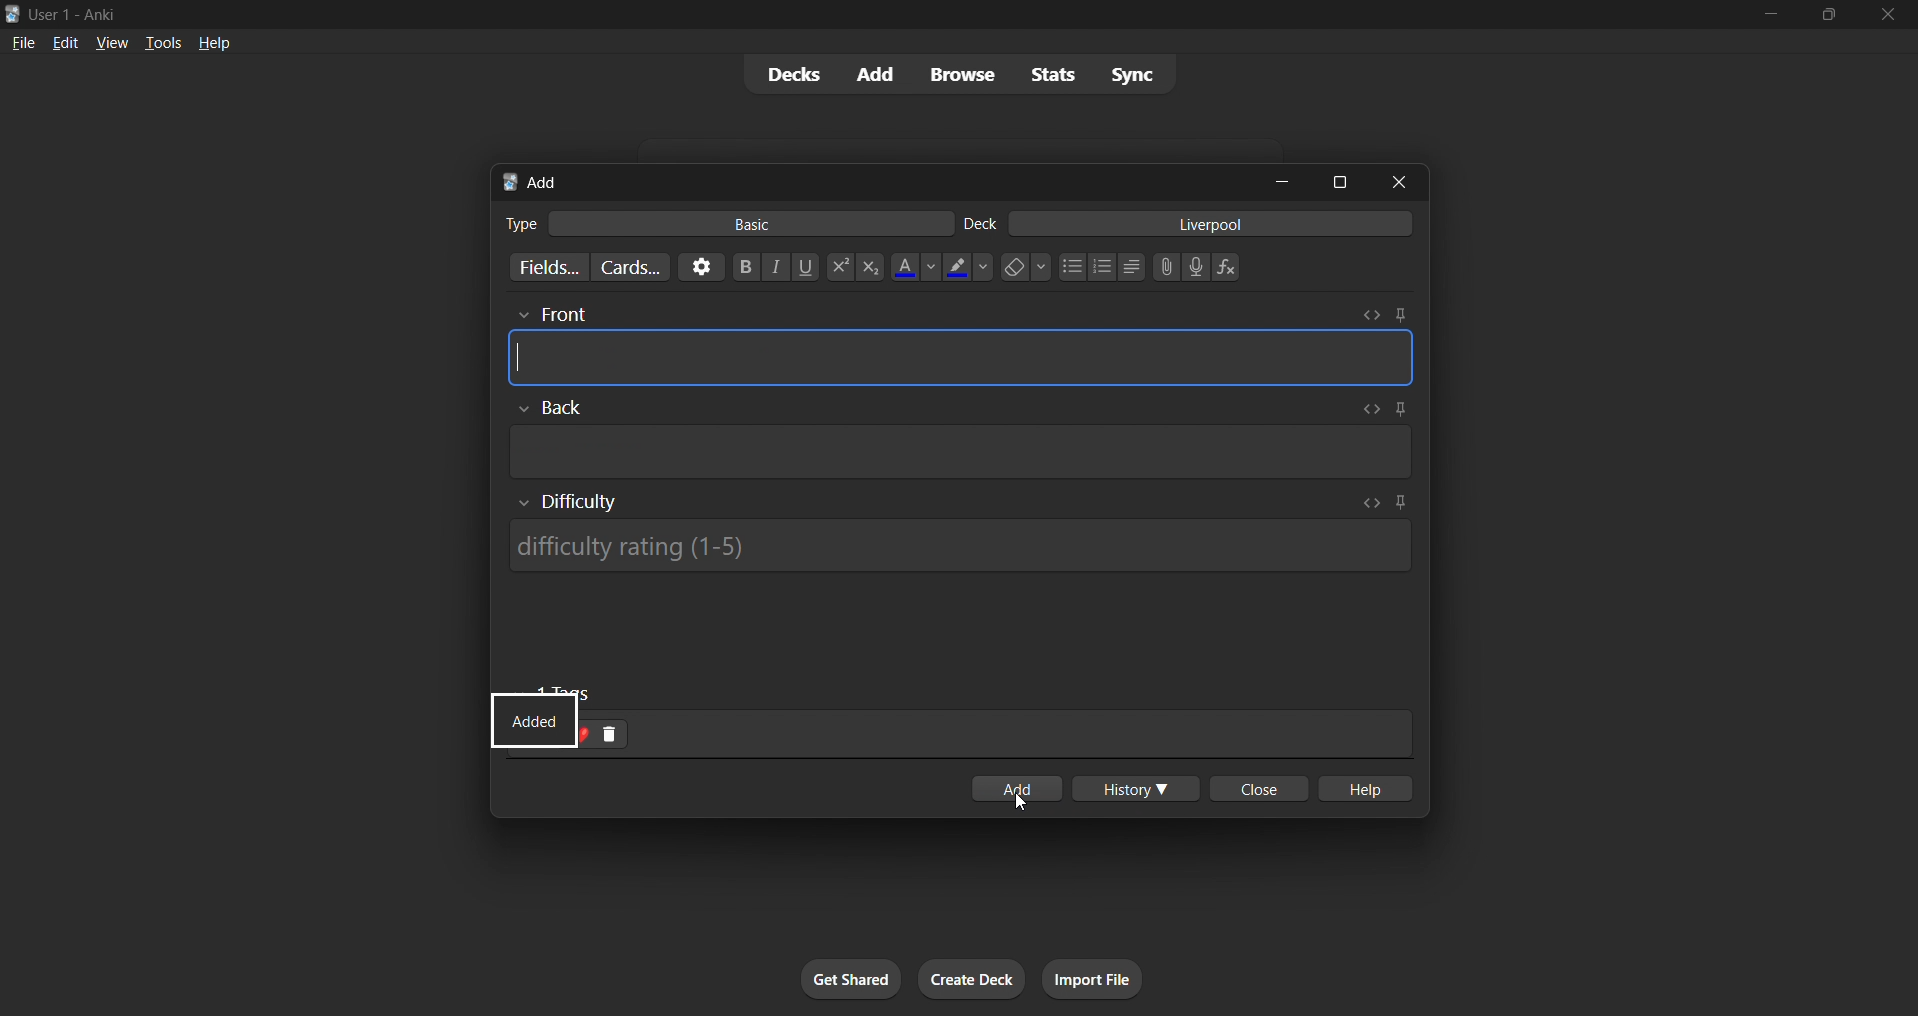 This screenshot has width=1918, height=1016. I want to click on add card title bar, so click(874, 179).